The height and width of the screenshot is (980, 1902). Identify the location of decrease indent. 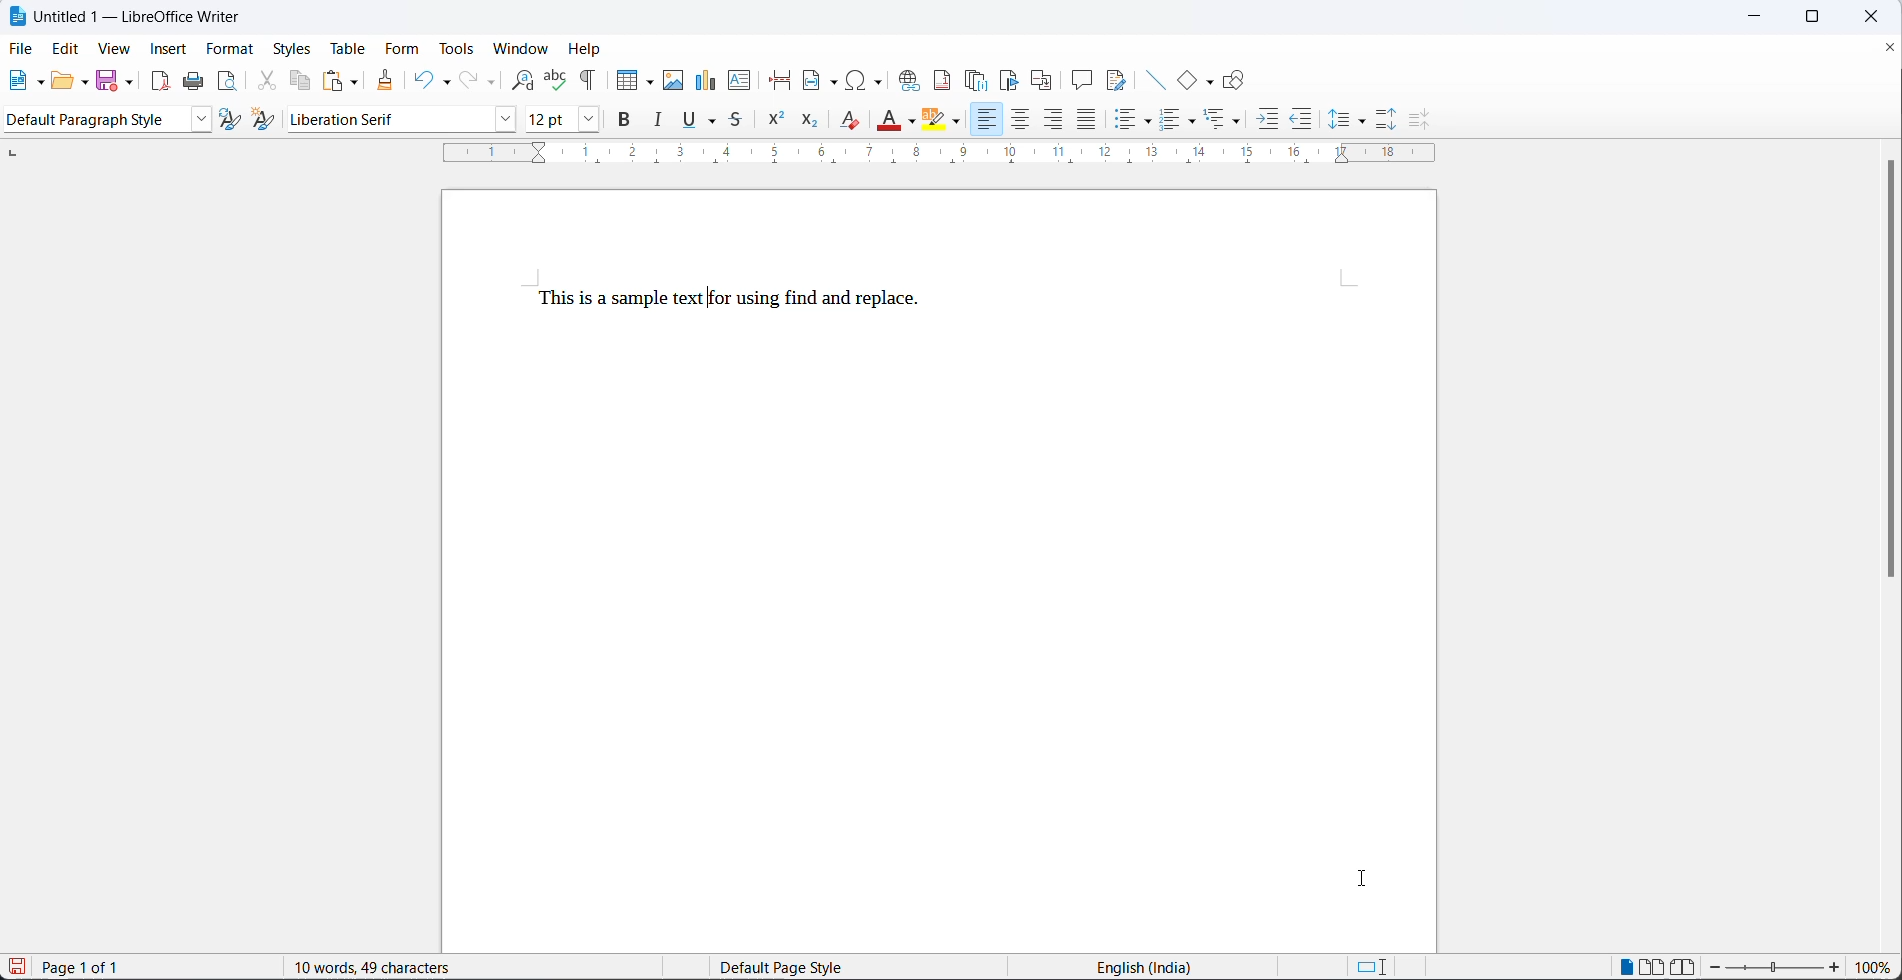
(1302, 122).